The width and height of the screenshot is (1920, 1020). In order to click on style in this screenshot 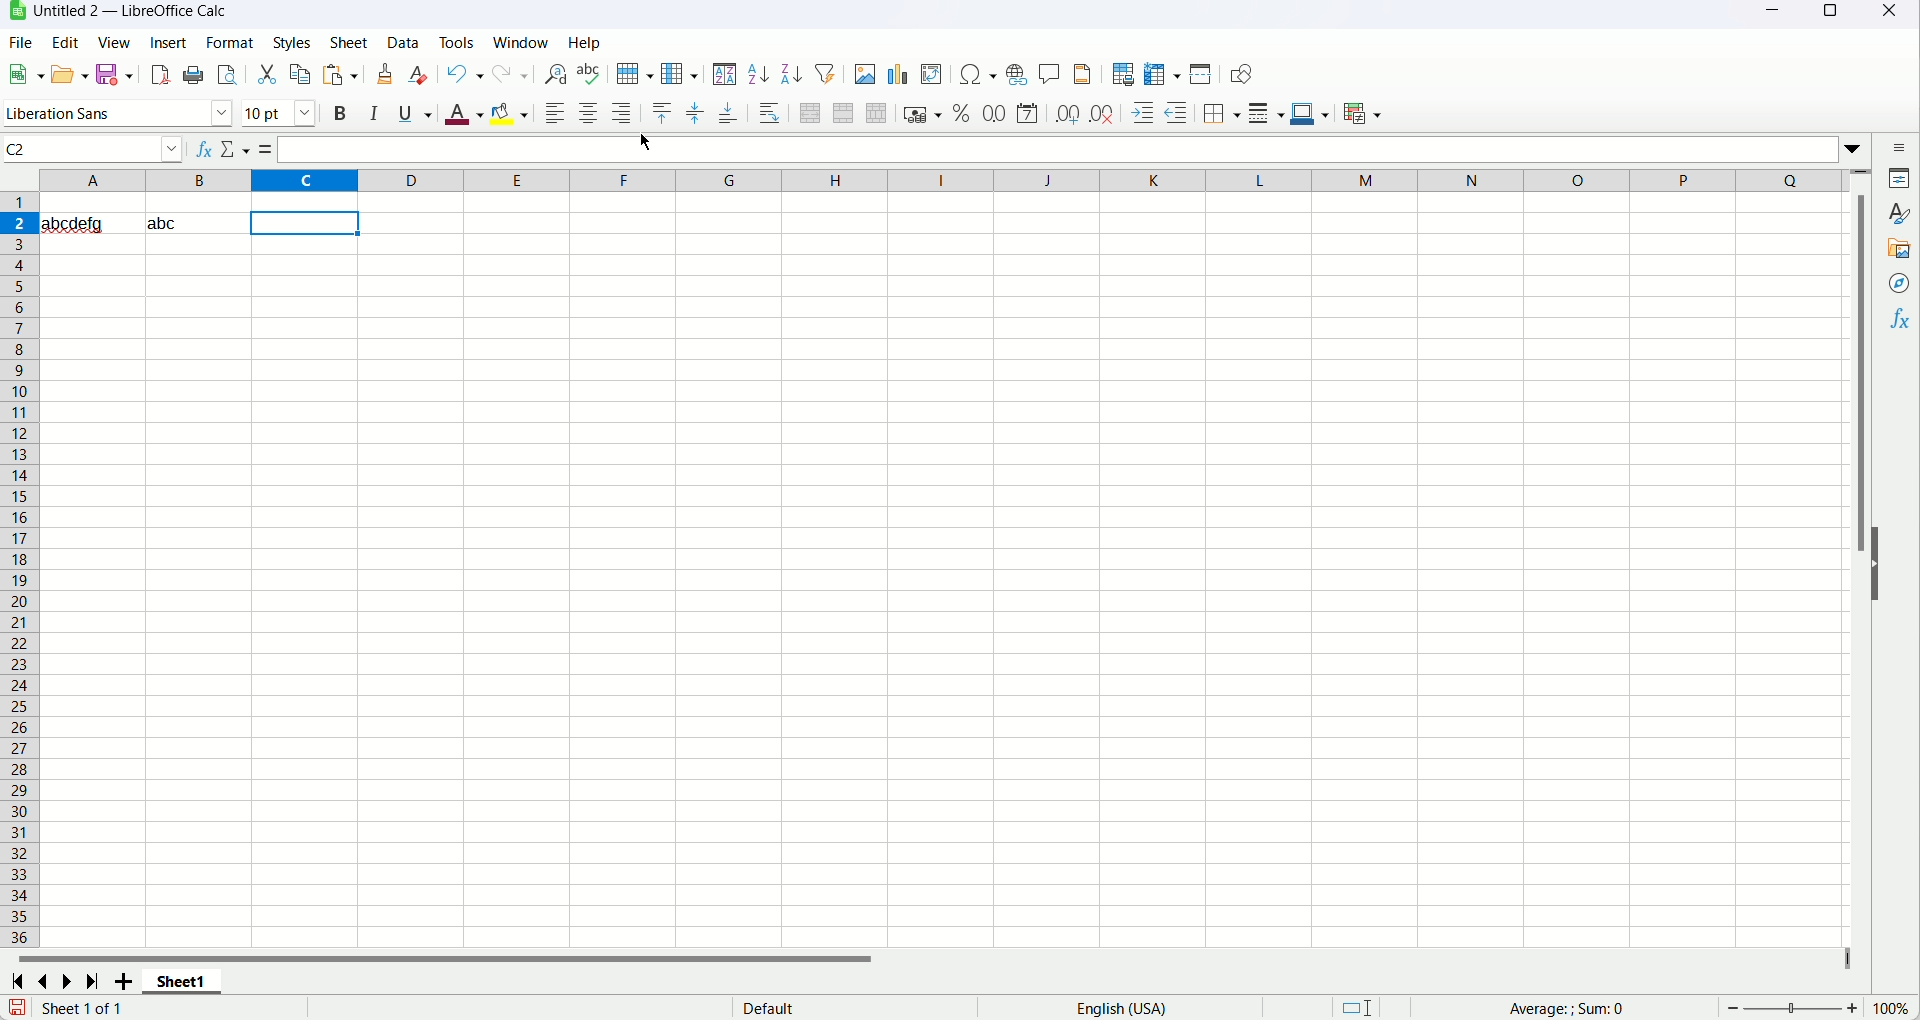, I will do `click(1895, 213)`.